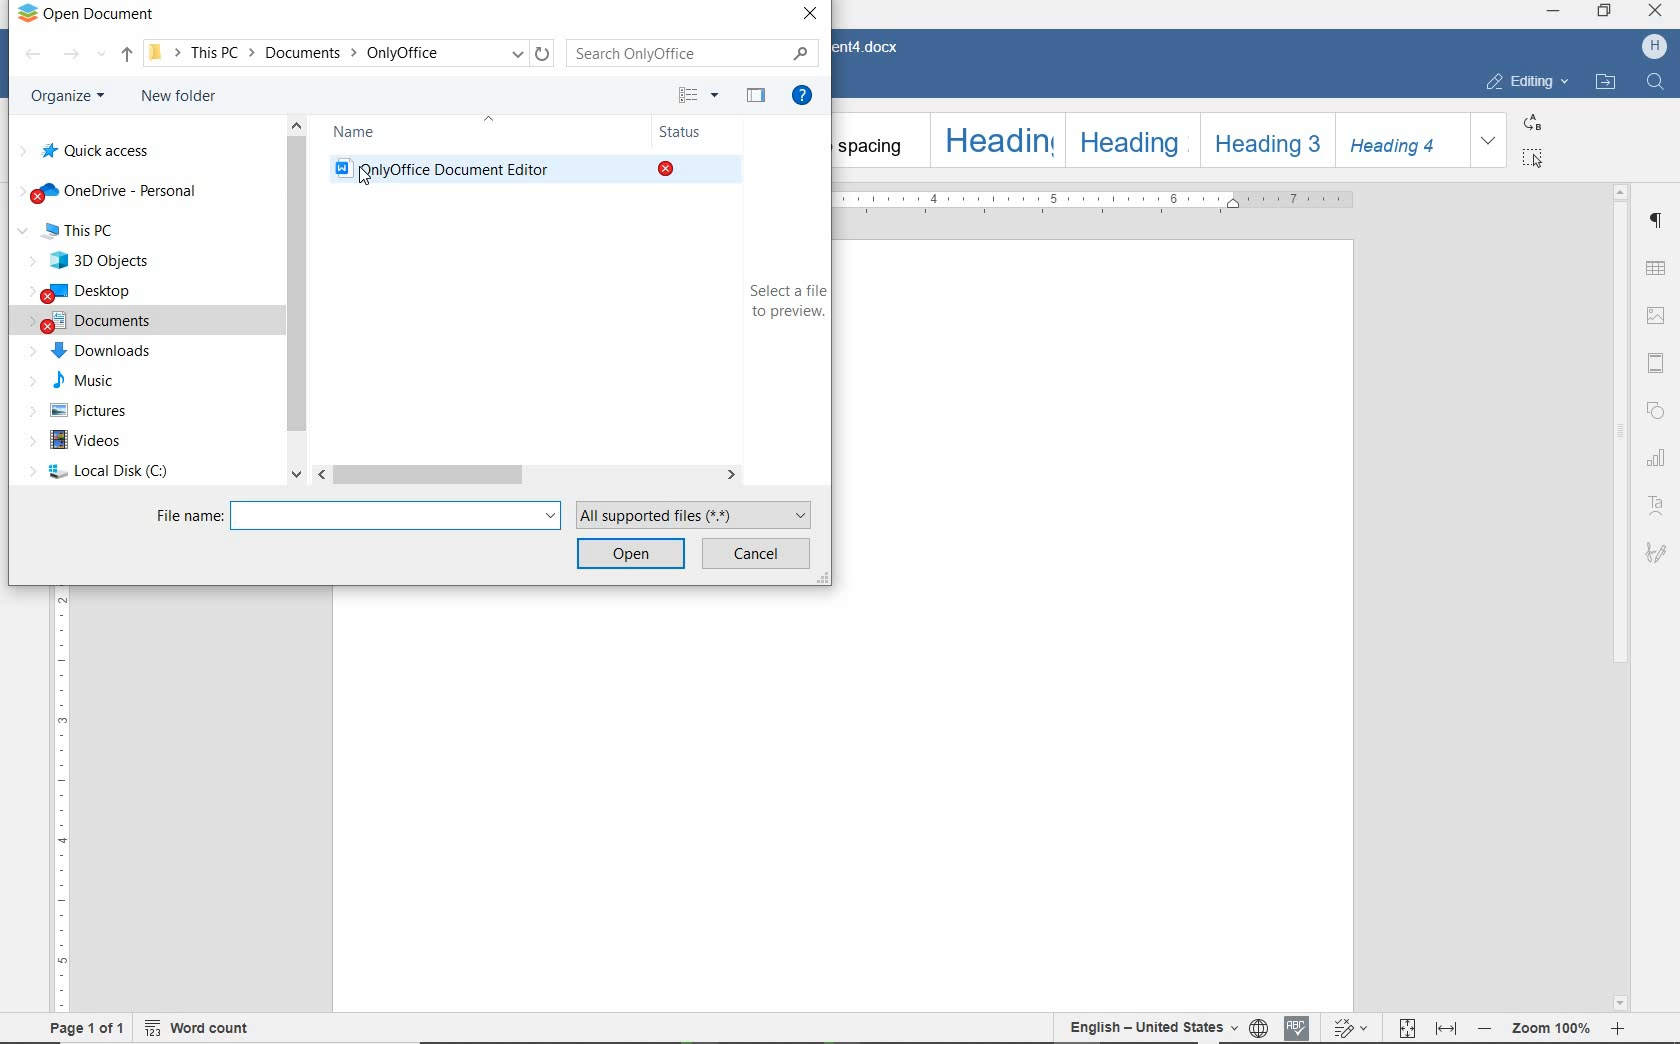 The image size is (1680, 1044). I want to click on OneDrive-personal, so click(122, 192).